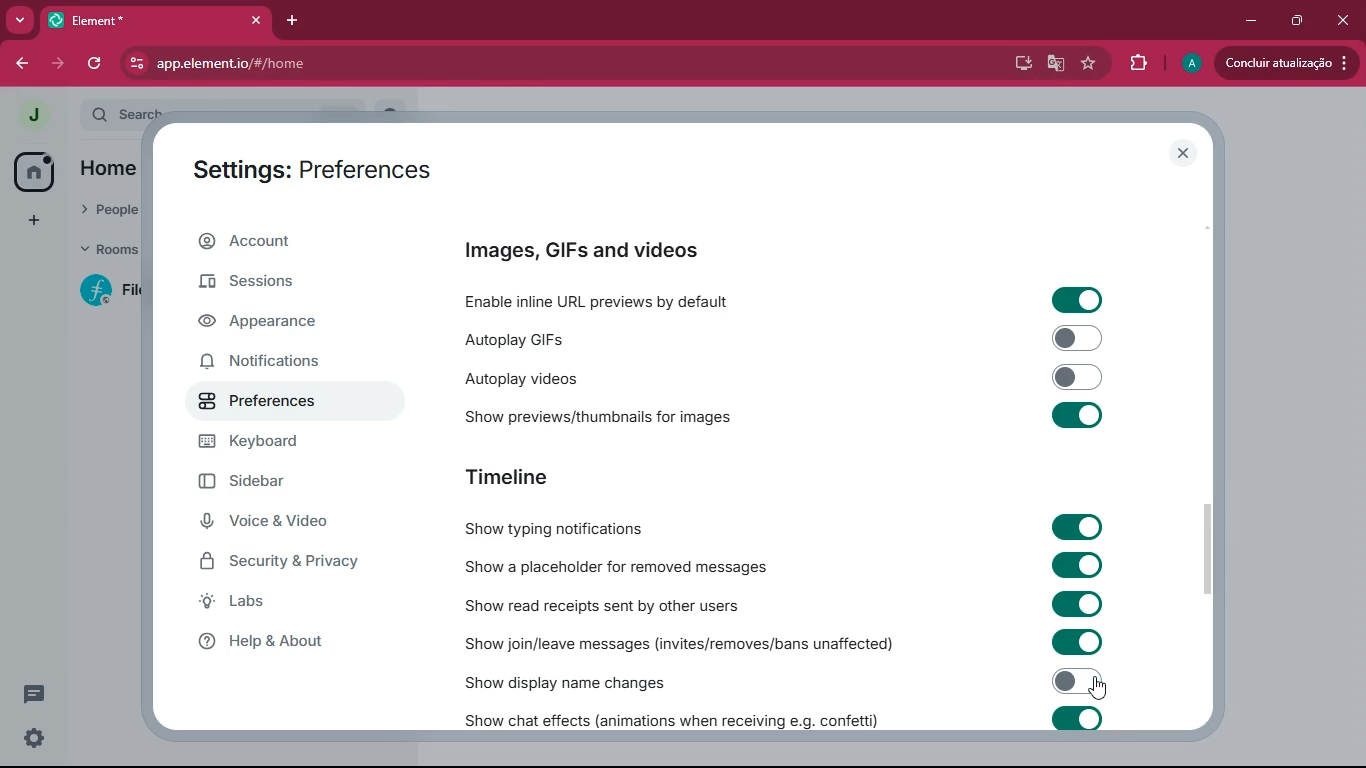  I want to click on autoplay videos, so click(595, 379).